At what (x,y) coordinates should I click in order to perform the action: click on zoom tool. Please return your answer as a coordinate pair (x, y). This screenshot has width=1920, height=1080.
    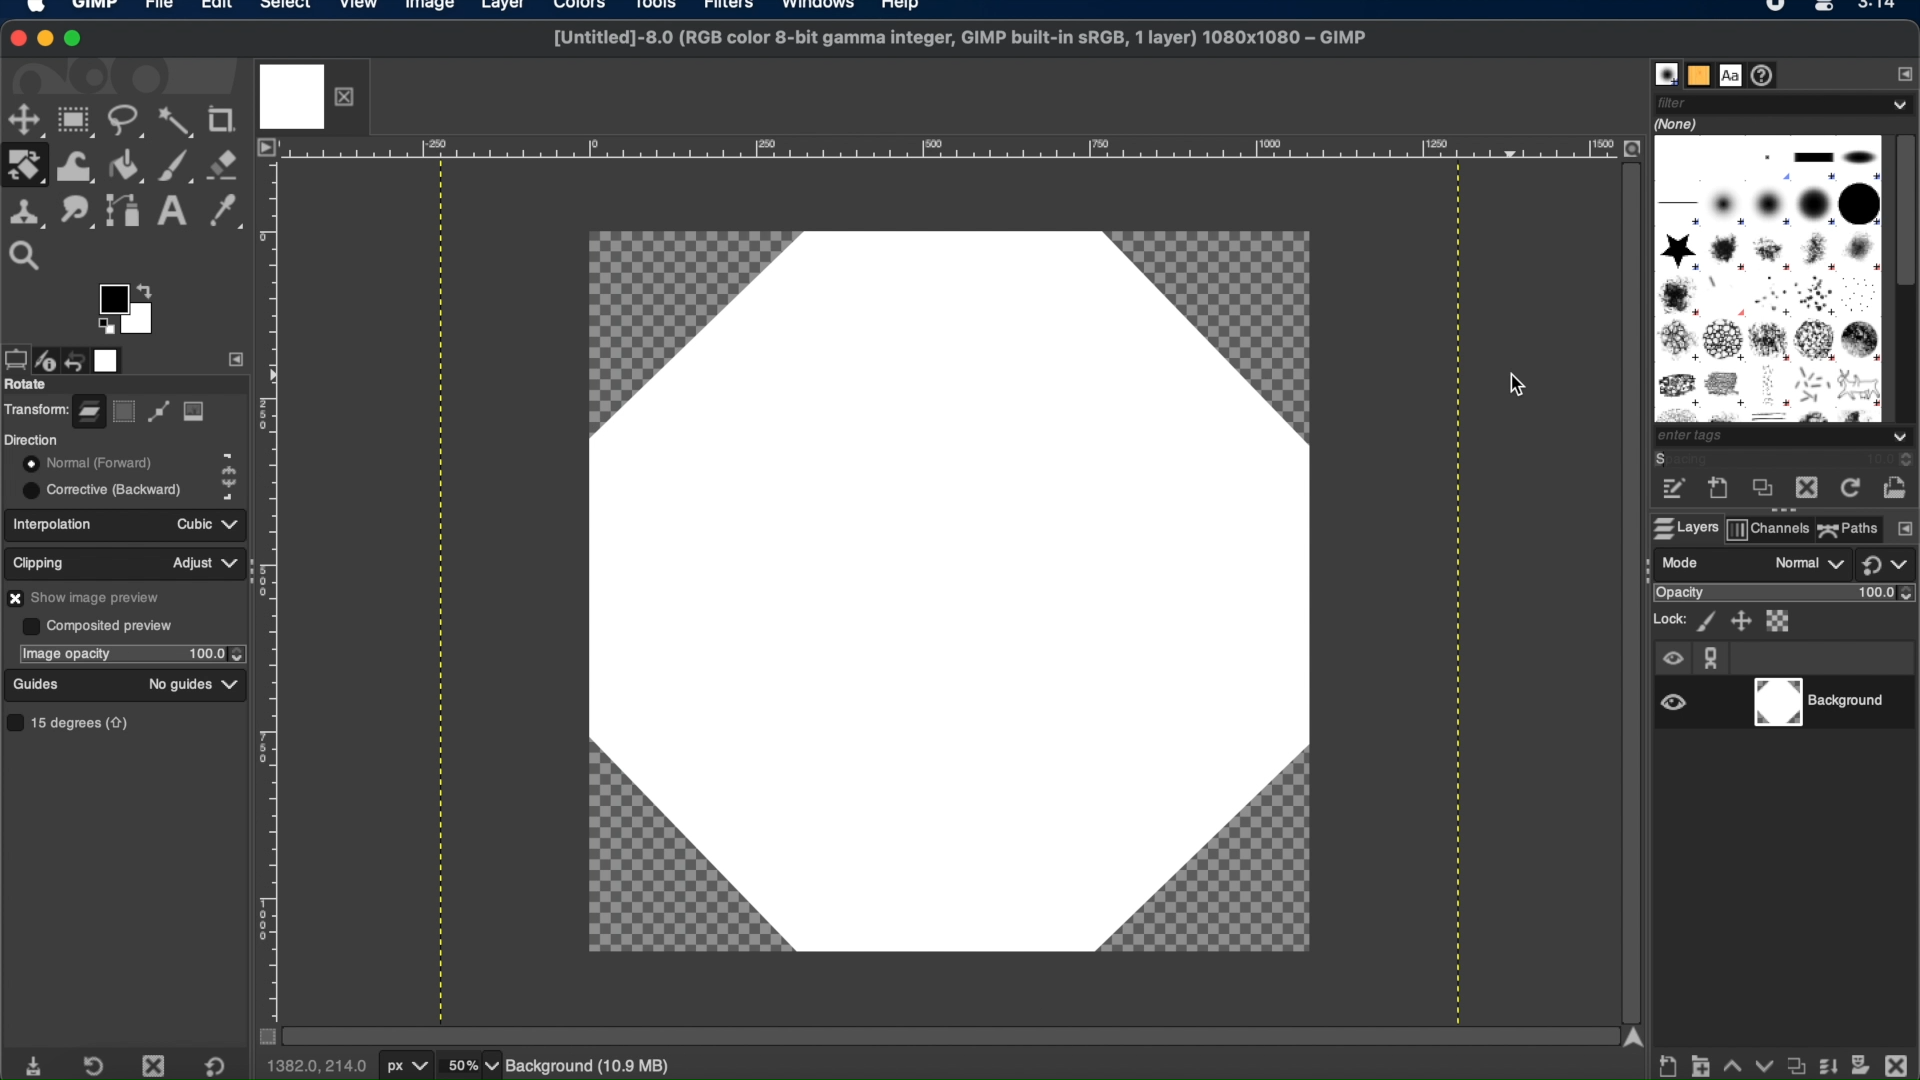
    Looking at the image, I should click on (32, 253).